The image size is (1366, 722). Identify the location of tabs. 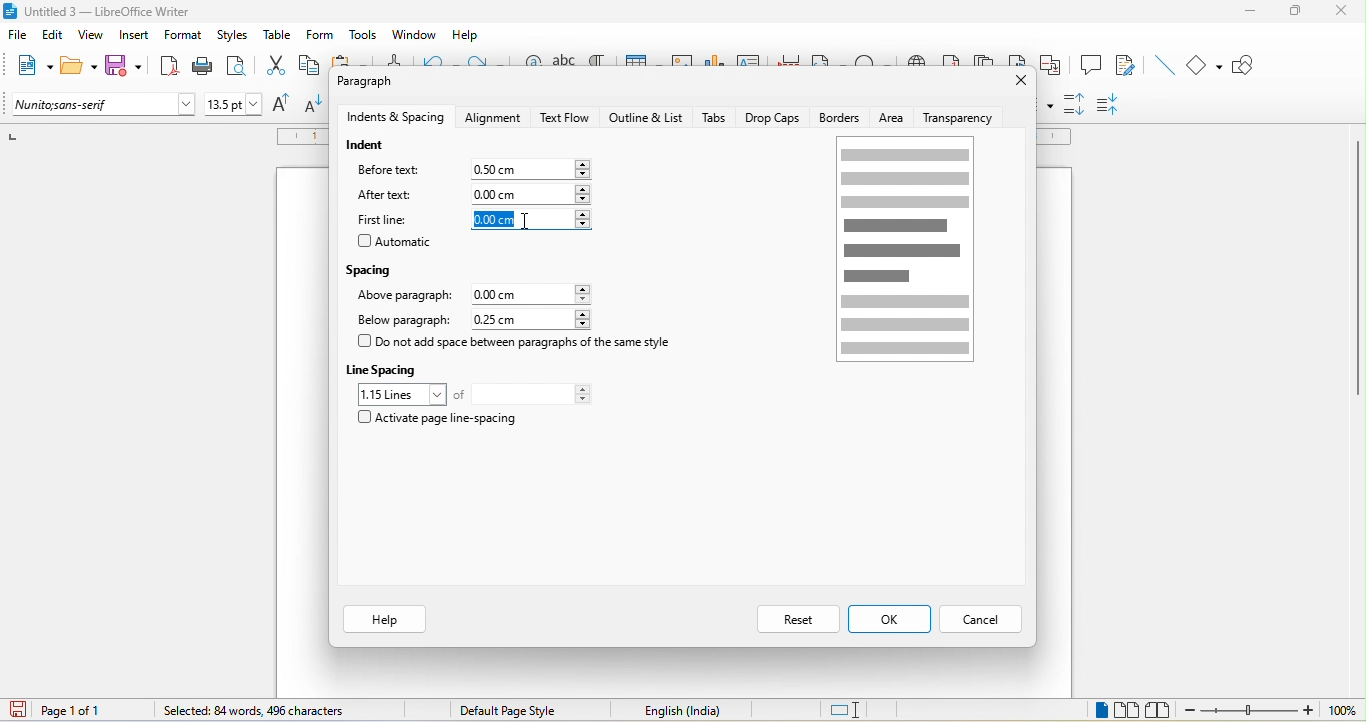
(715, 116).